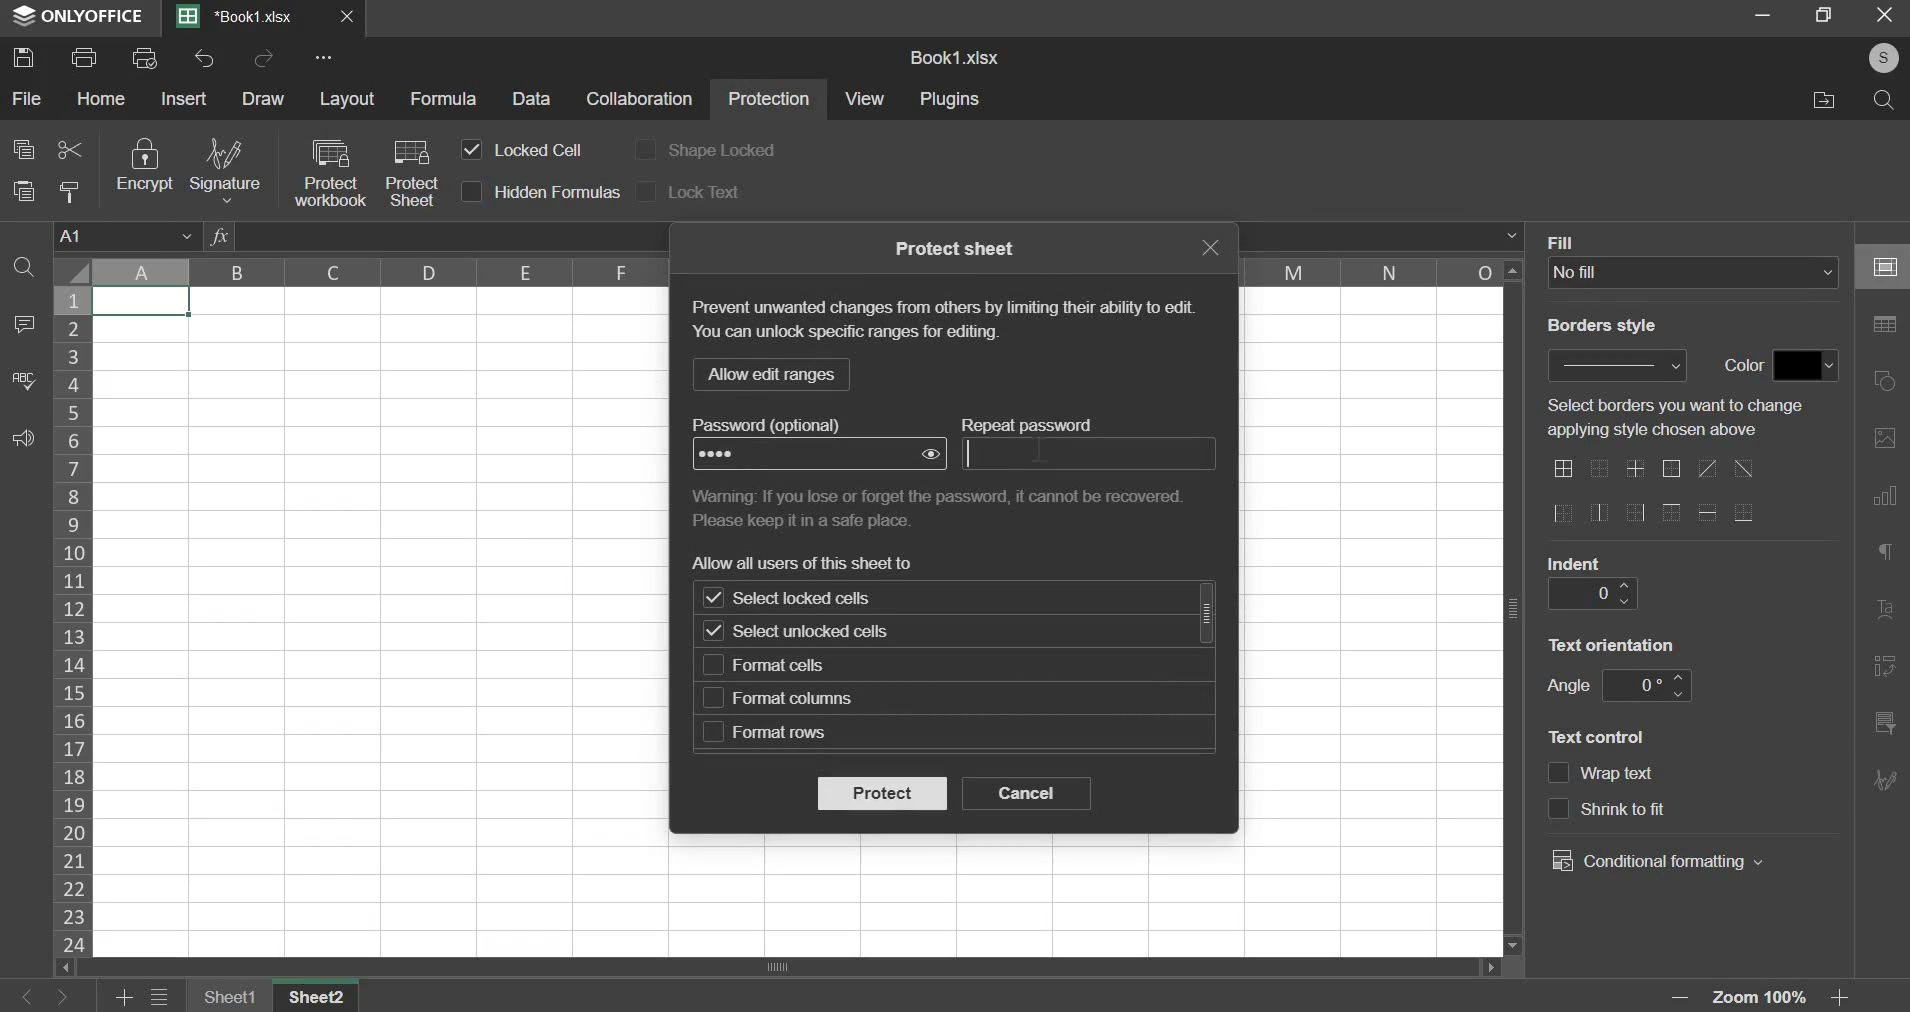 This screenshot has height=1012, width=1910. I want to click on scrollbar, so click(787, 966).